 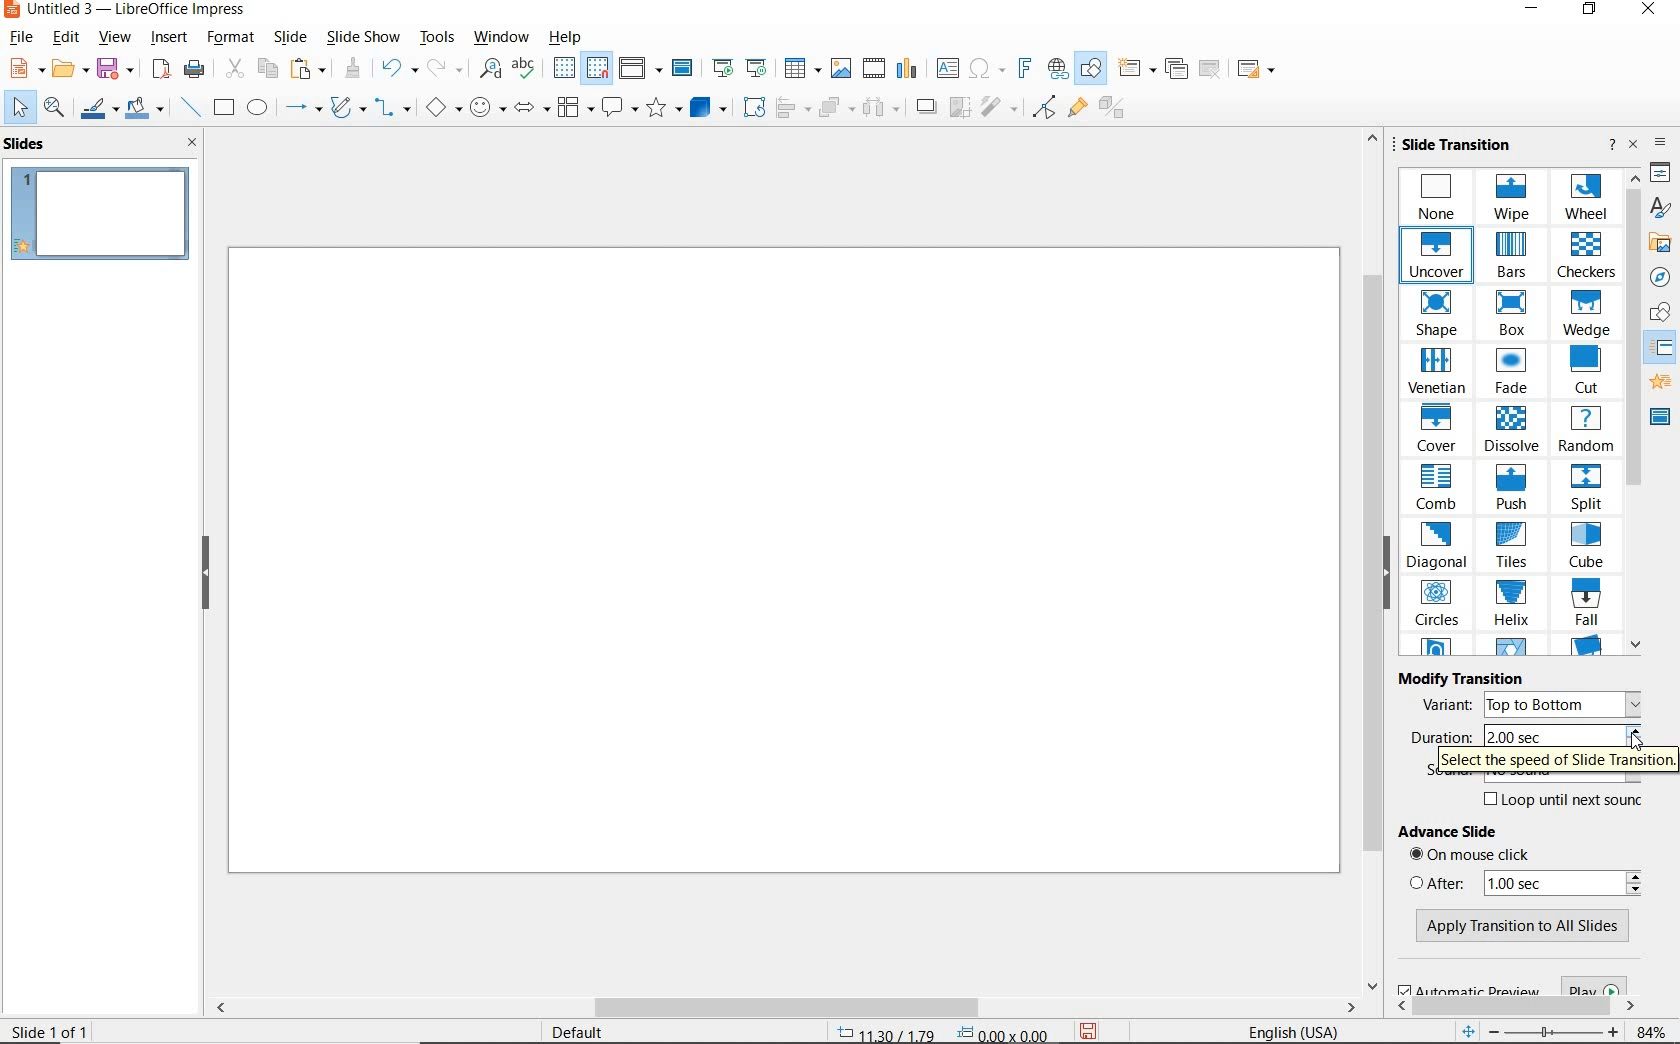 I want to click on DURATION: 2.00 sec, so click(x=1522, y=735).